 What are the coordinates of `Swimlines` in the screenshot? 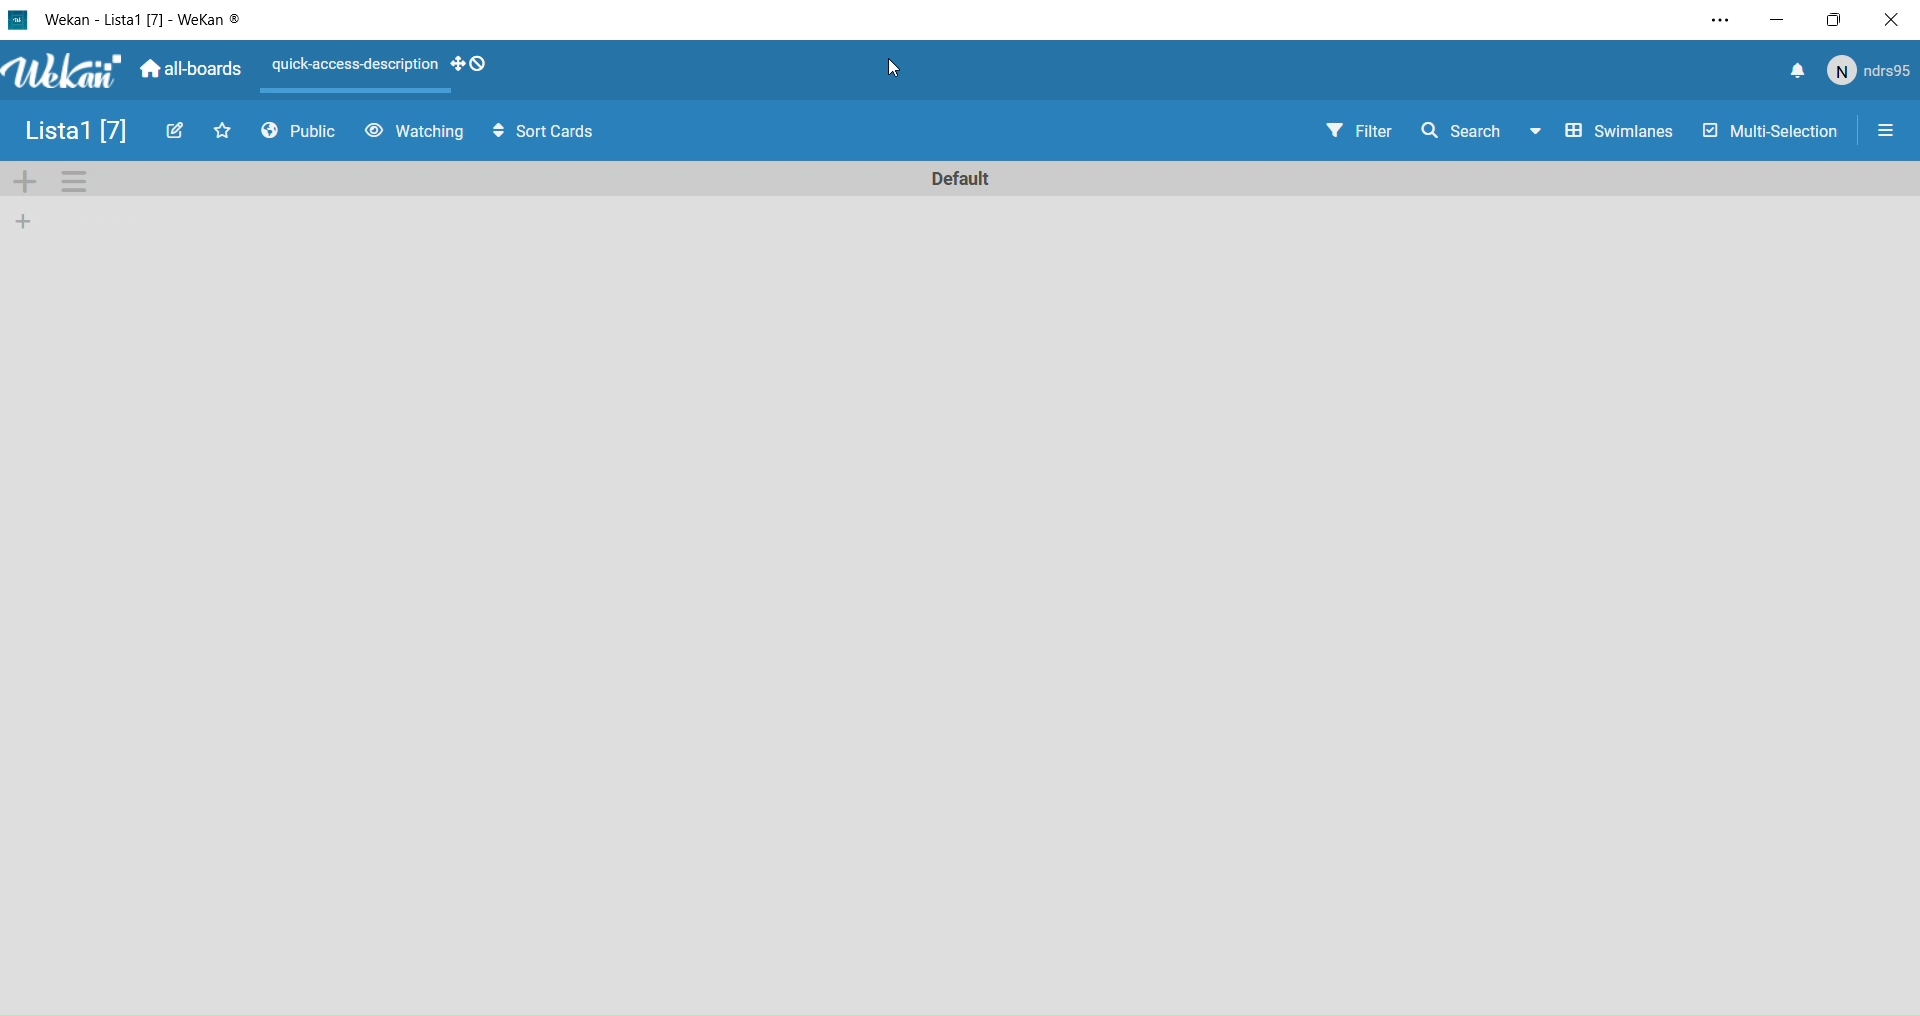 It's located at (1602, 134).